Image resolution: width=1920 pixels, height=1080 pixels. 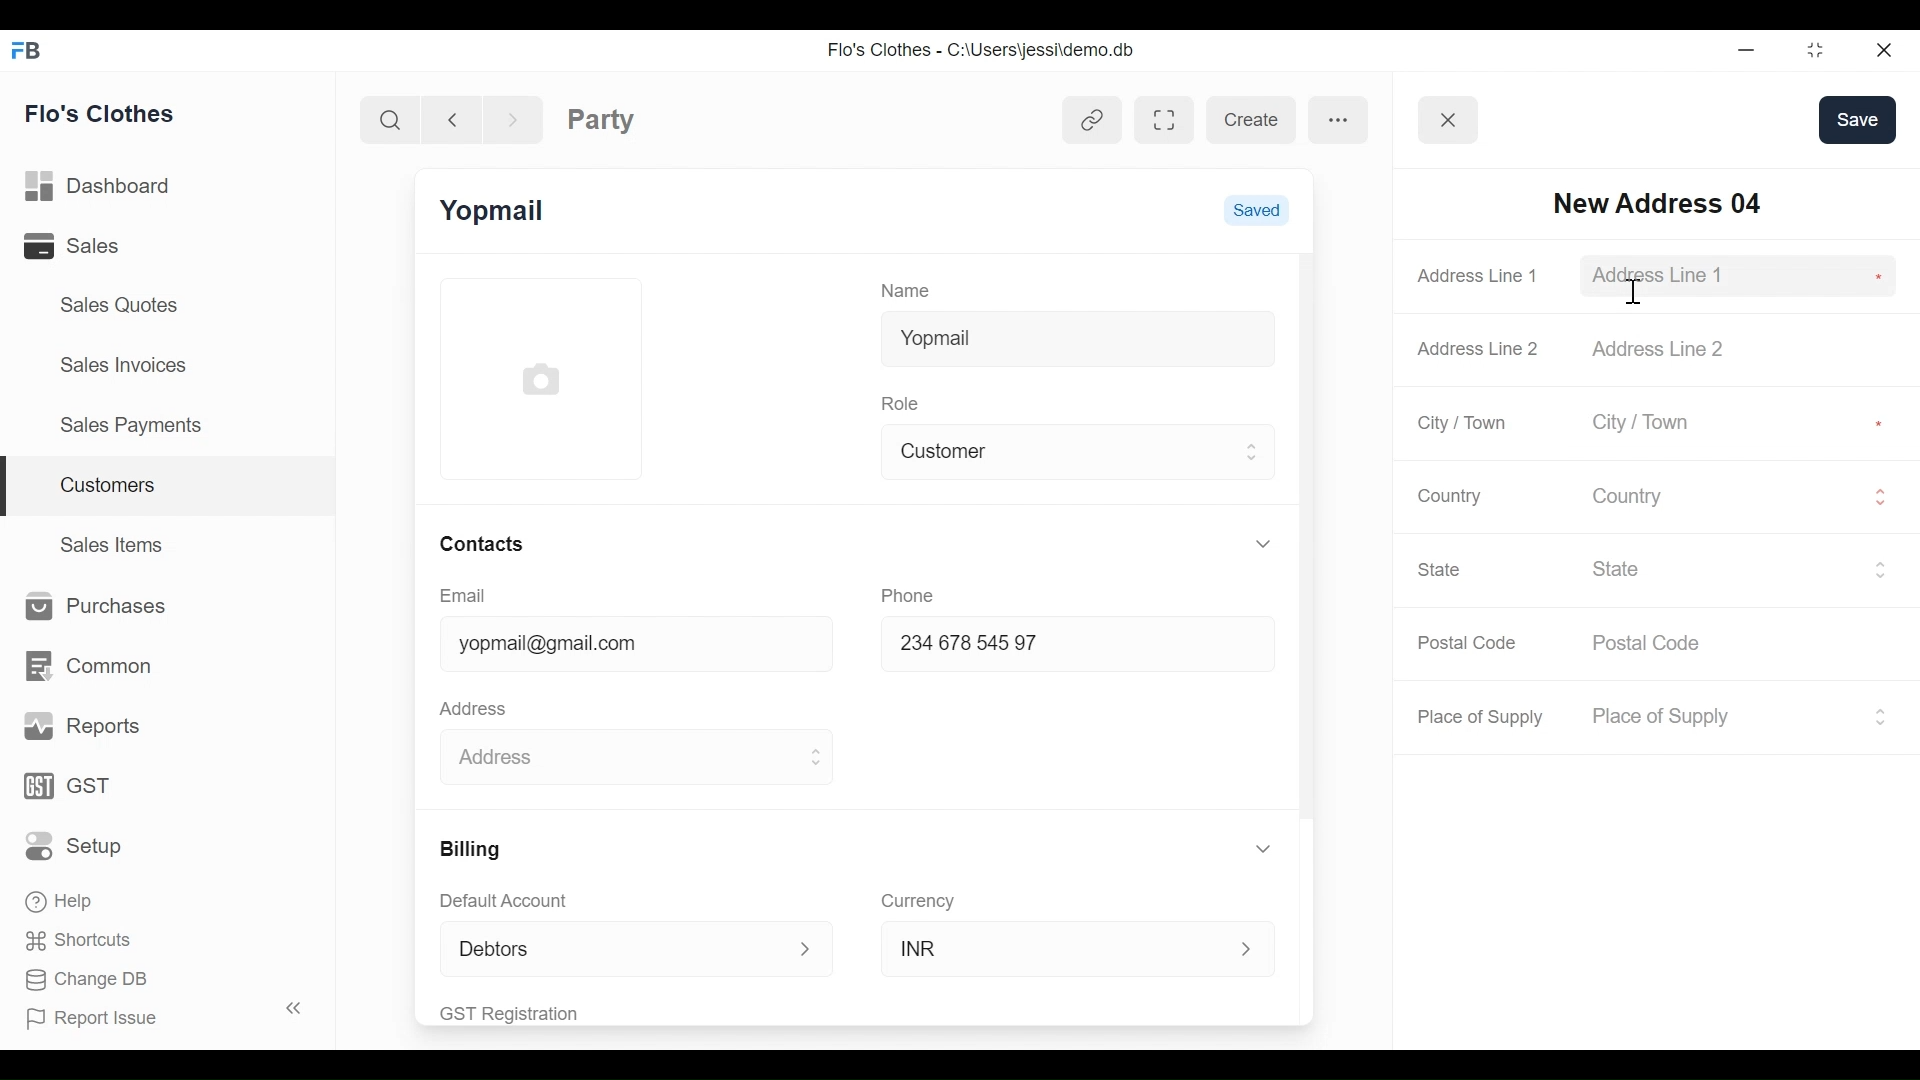 What do you see at coordinates (1634, 293) in the screenshot?
I see `text cursor` at bounding box center [1634, 293].